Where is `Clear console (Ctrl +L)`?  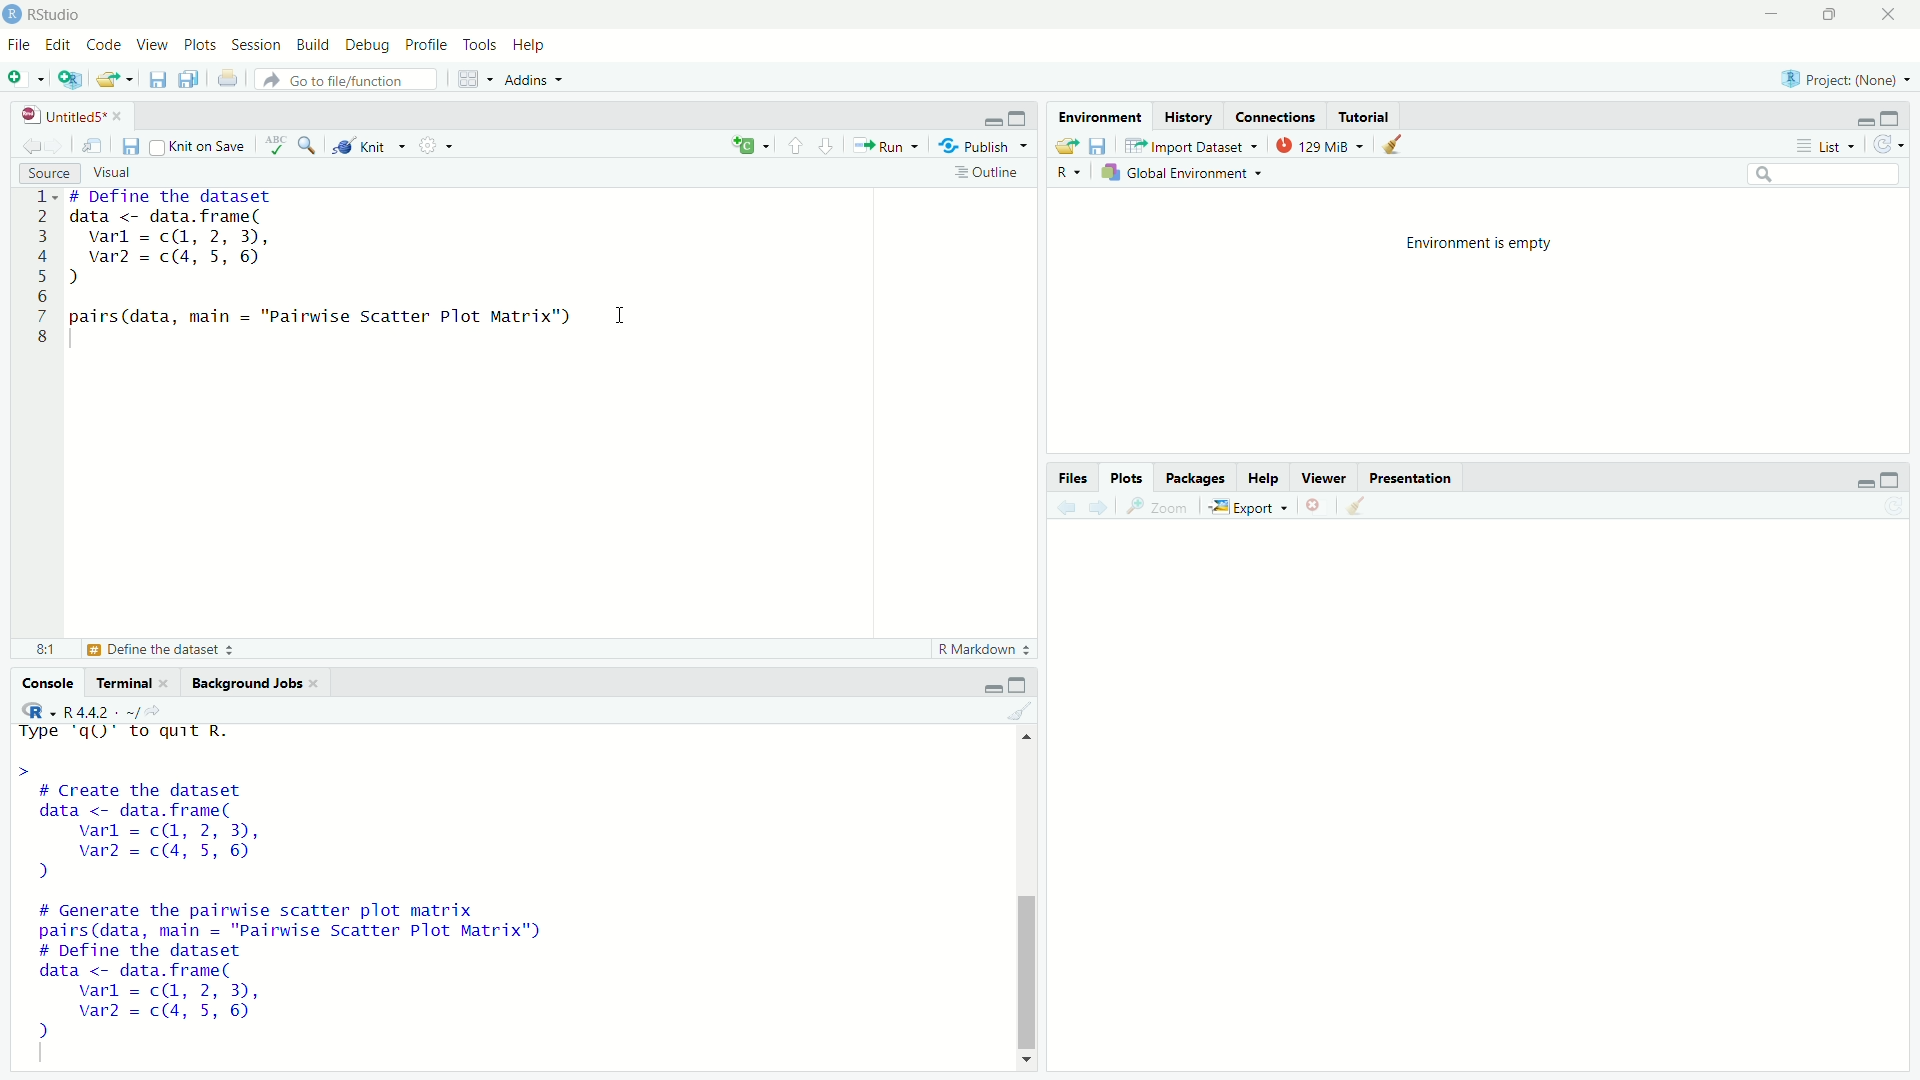
Clear console (Ctrl +L) is located at coordinates (1353, 505).